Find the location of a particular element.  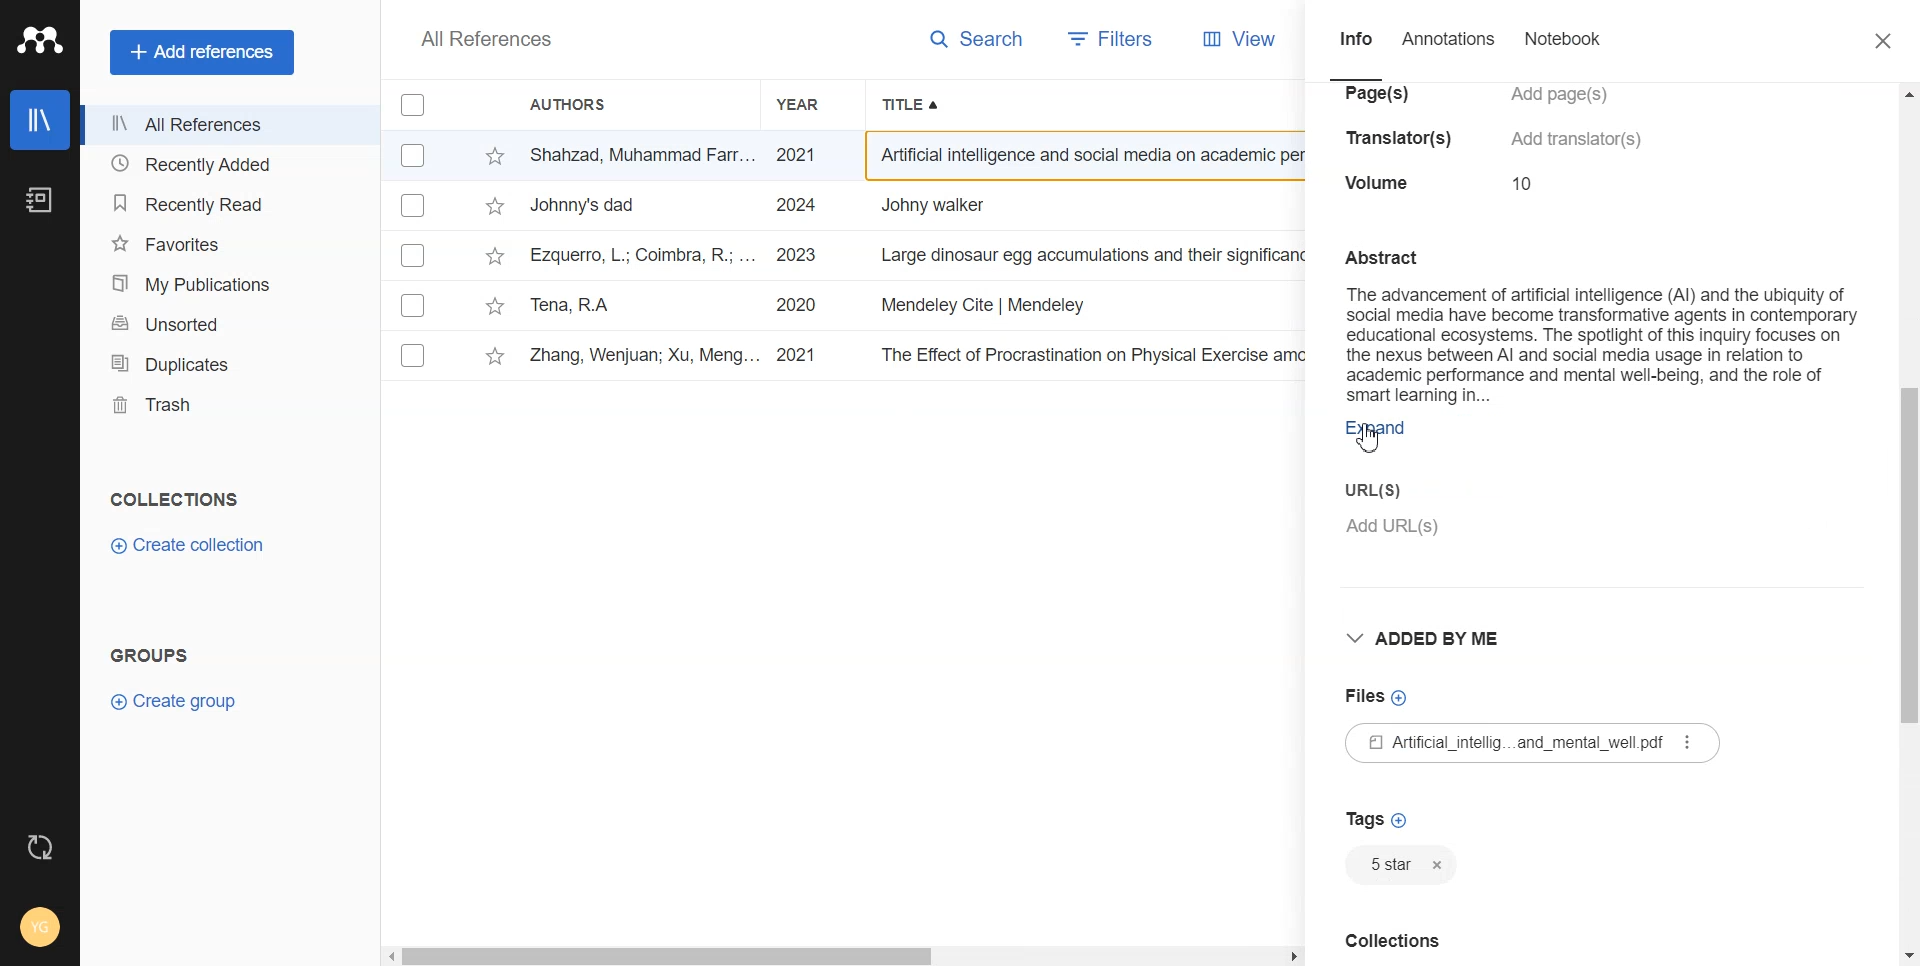

Enter URL is located at coordinates (1375, 489).